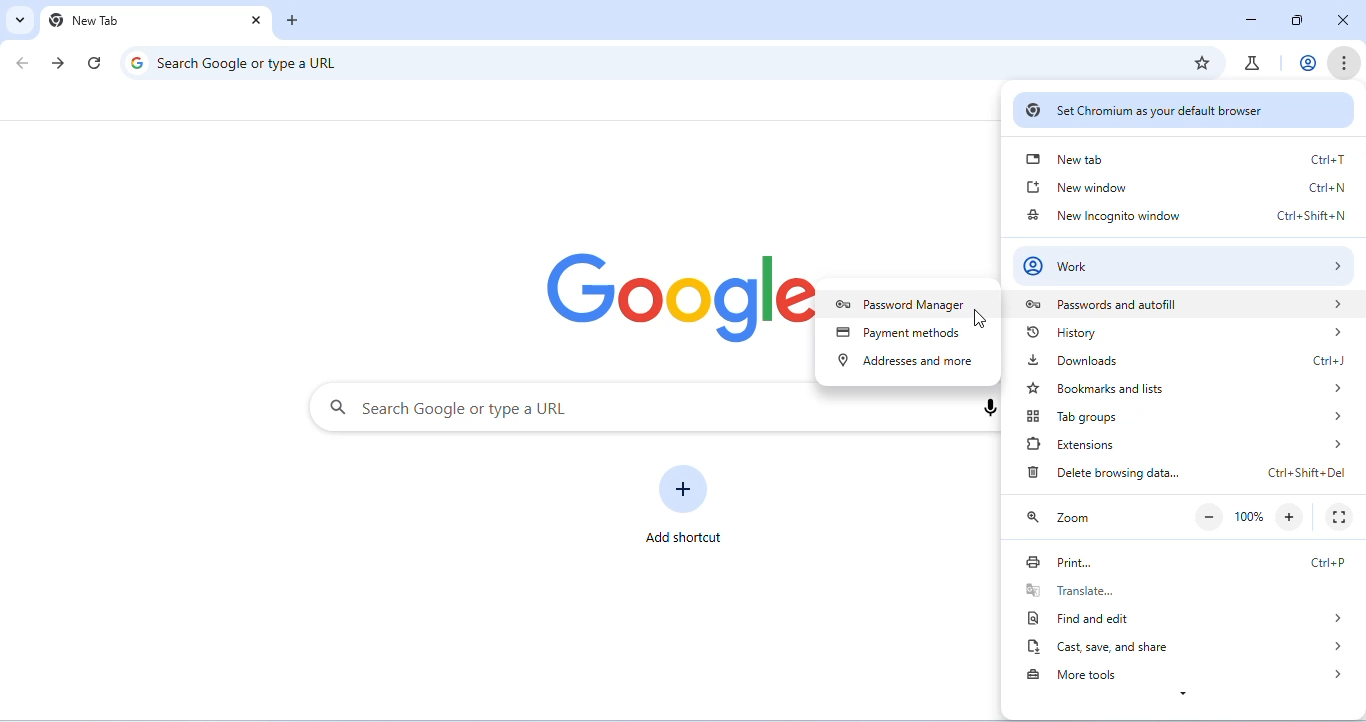 This screenshot has height=722, width=1366. Describe the element at coordinates (1181, 589) in the screenshot. I see `translate...` at that location.